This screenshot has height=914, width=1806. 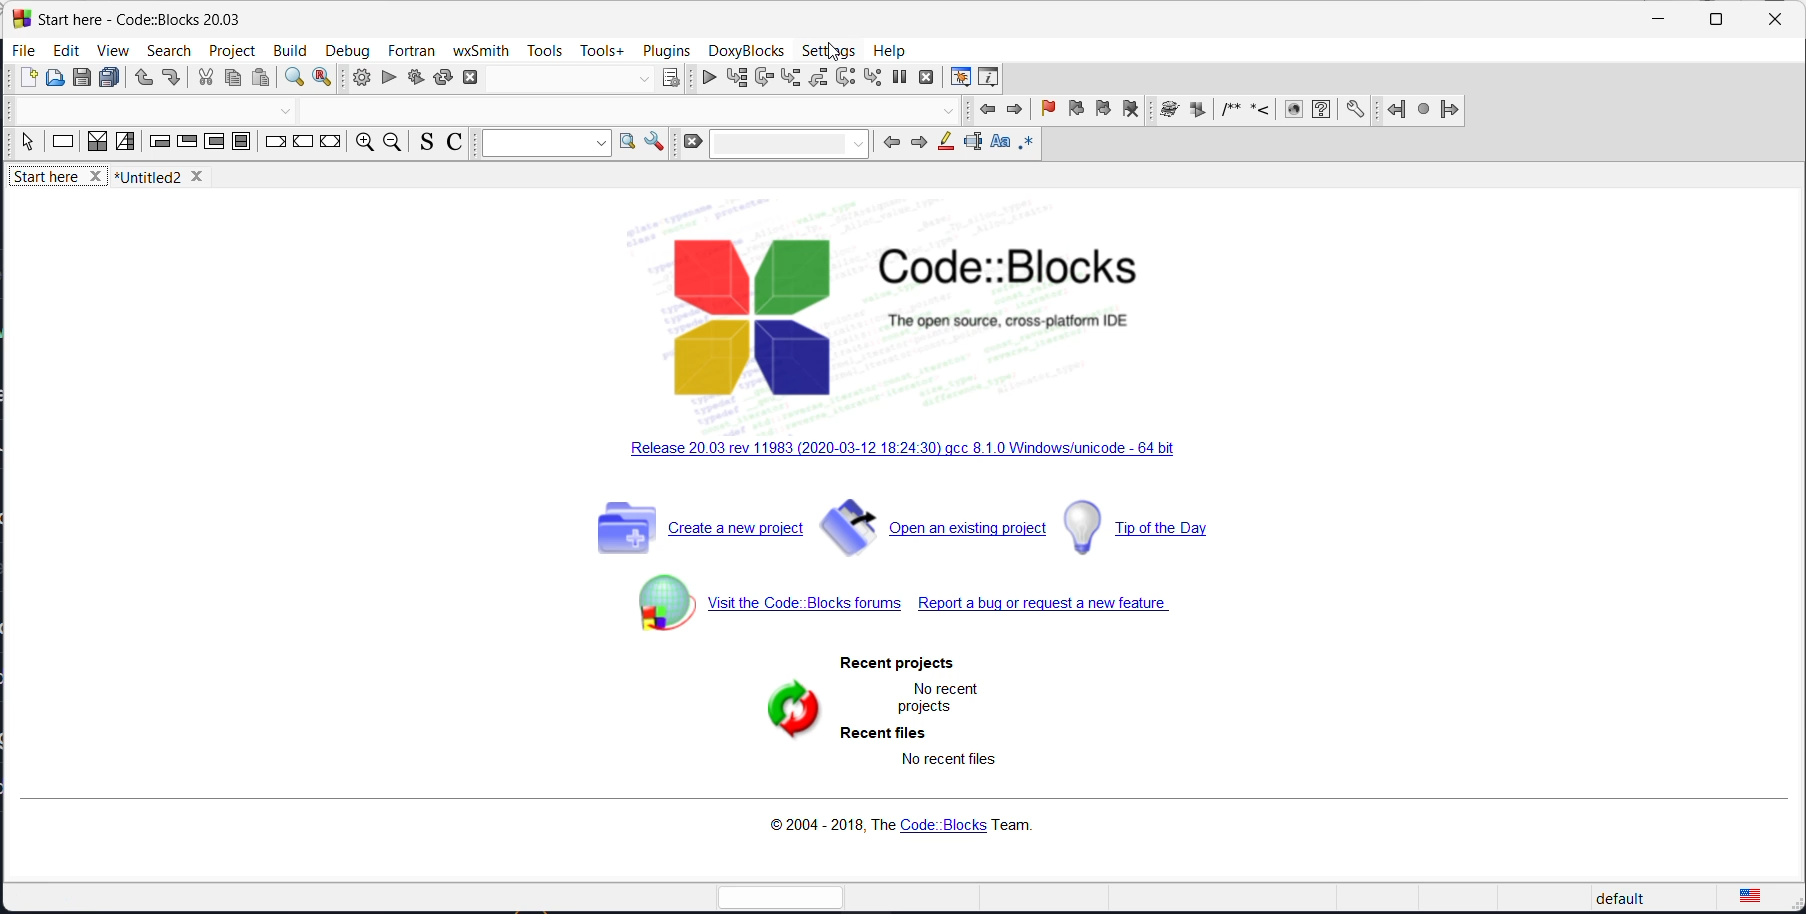 What do you see at coordinates (942, 315) in the screenshot?
I see `code blocks logo` at bounding box center [942, 315].